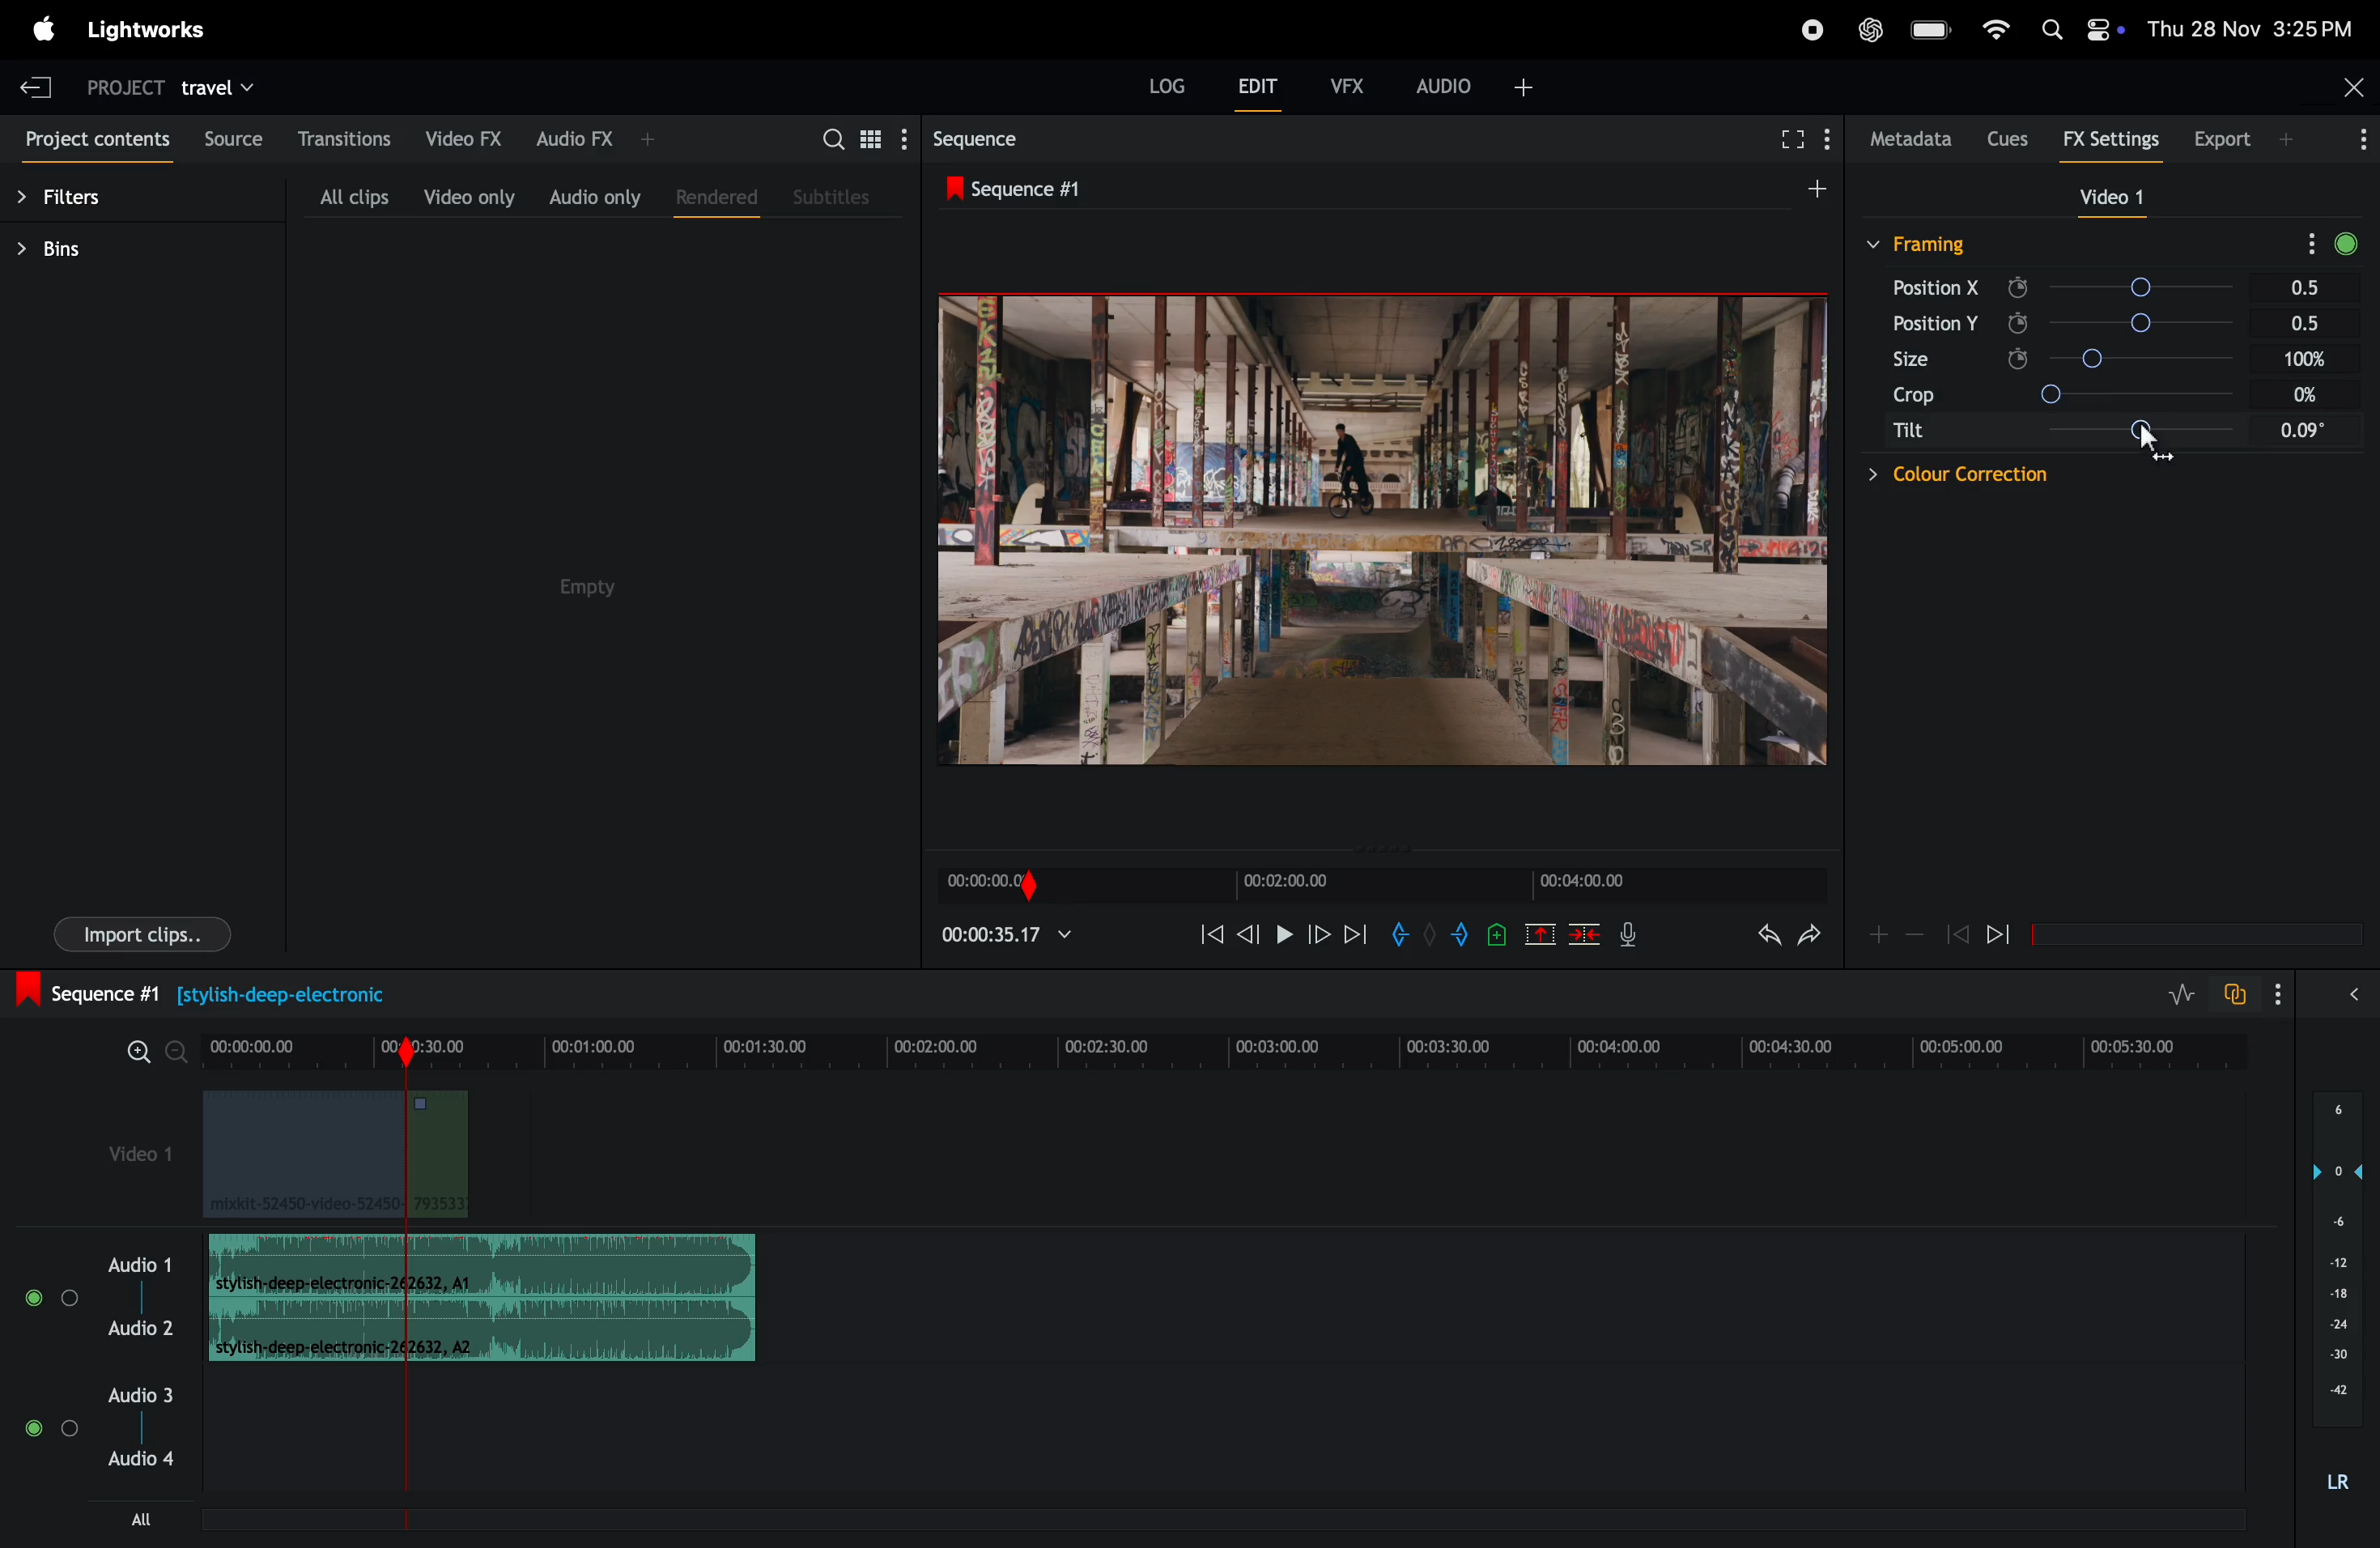 The image size is (2380, 1548). Describe the element at coordinates (2236, 992) in the screenshot. I see `toggle auto track sync` at that location.